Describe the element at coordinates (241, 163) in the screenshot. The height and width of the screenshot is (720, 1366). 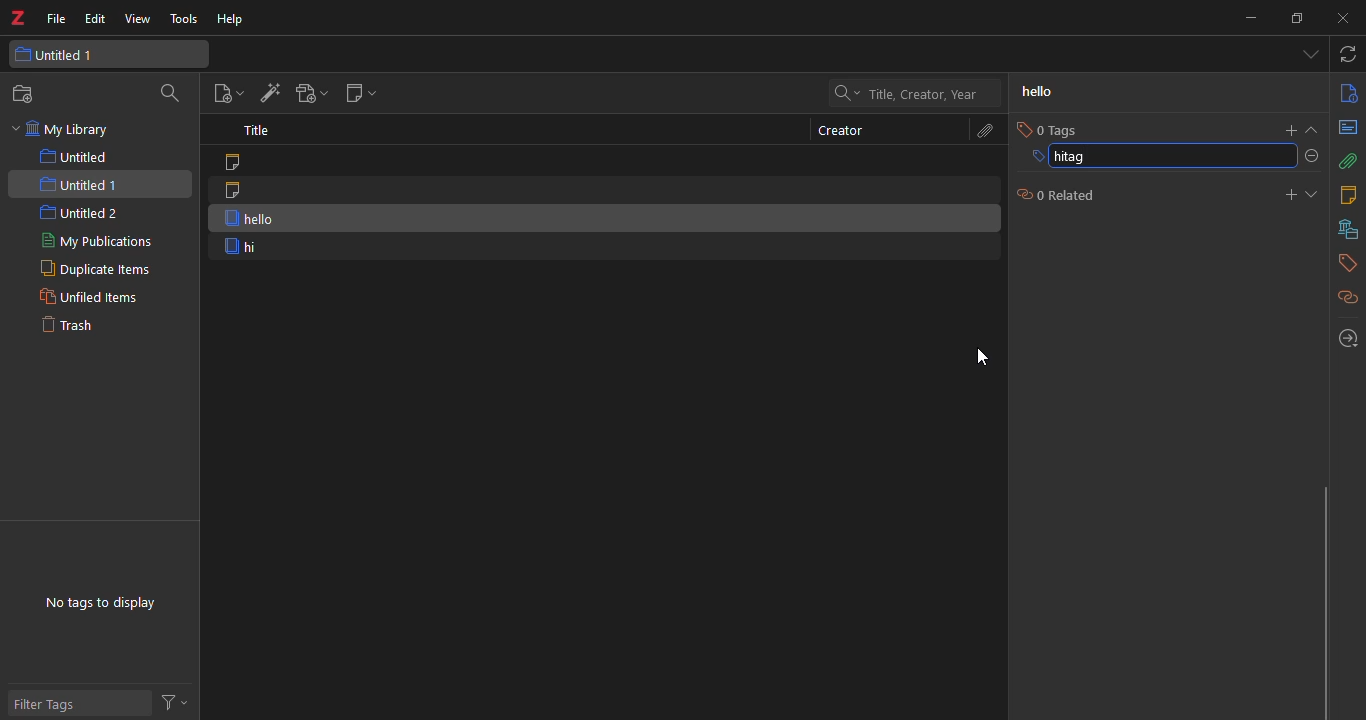
I see `note` at that location.